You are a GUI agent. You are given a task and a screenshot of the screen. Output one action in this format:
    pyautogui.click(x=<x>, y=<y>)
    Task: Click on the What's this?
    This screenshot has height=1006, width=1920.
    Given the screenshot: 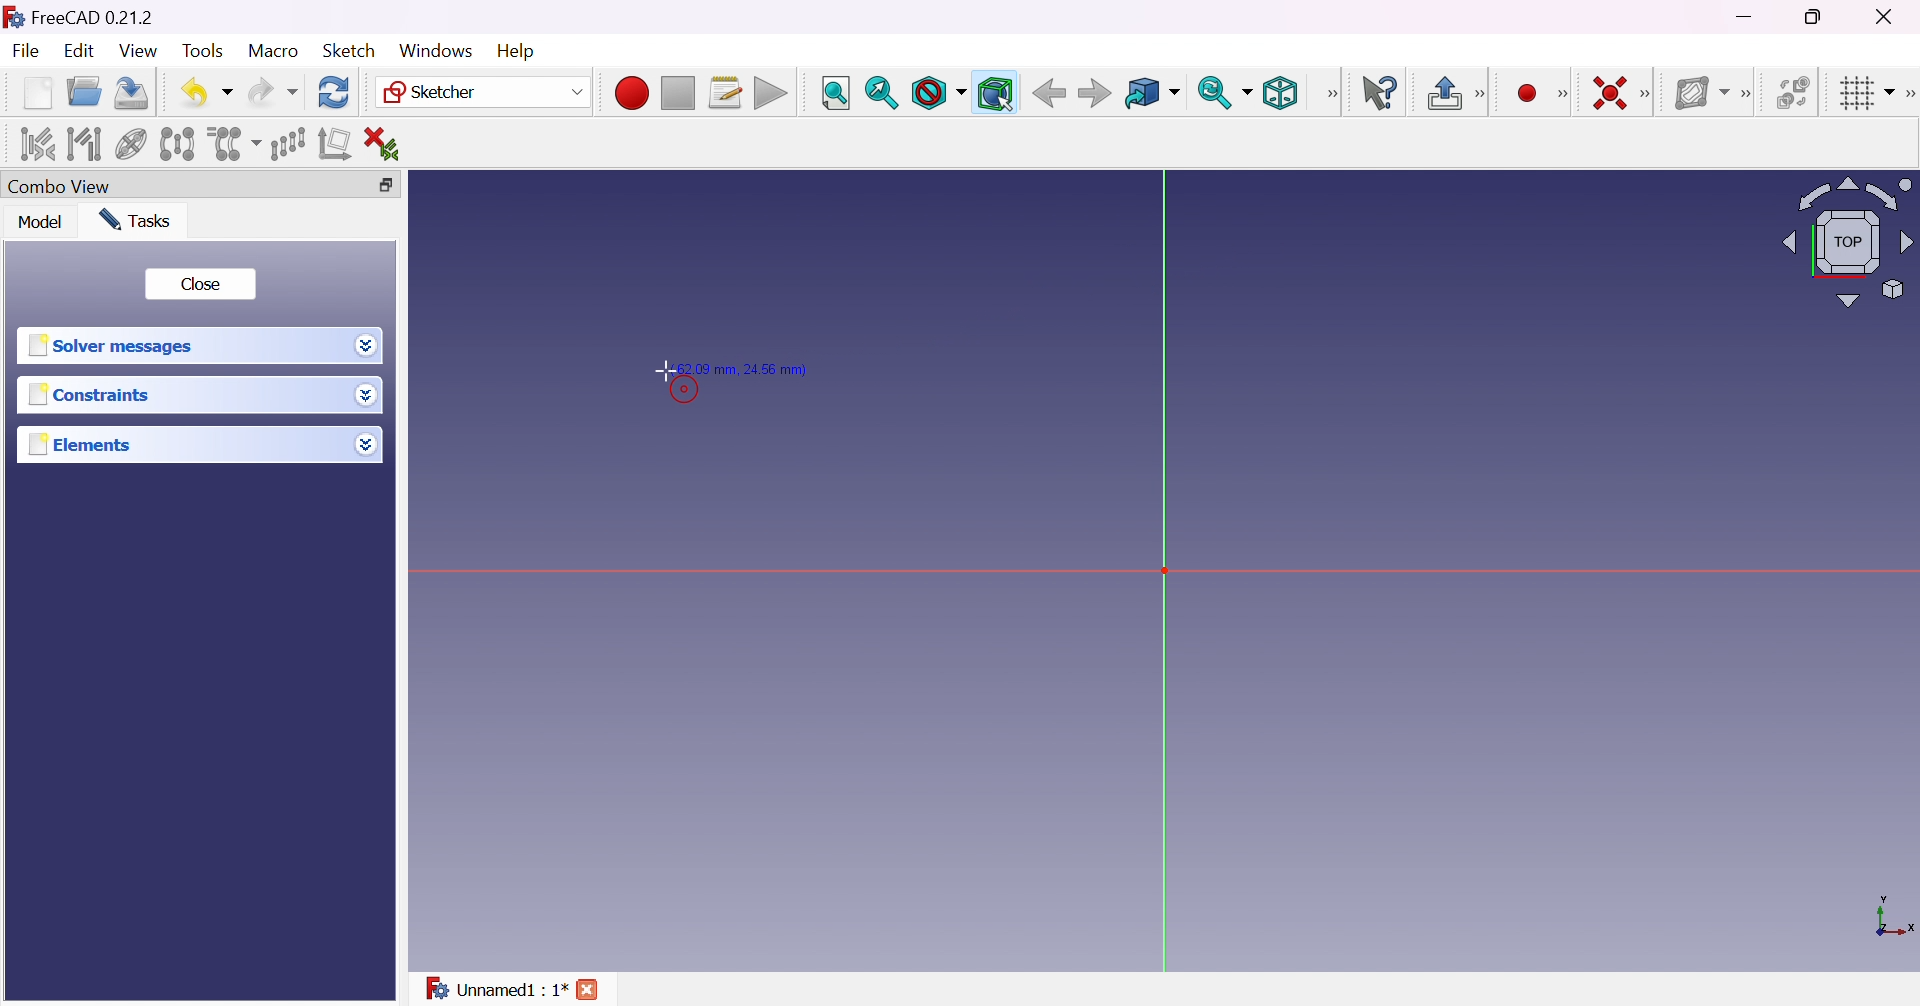 What is the action you would take?
    pyautogui.click(x=1382, y=93)
    